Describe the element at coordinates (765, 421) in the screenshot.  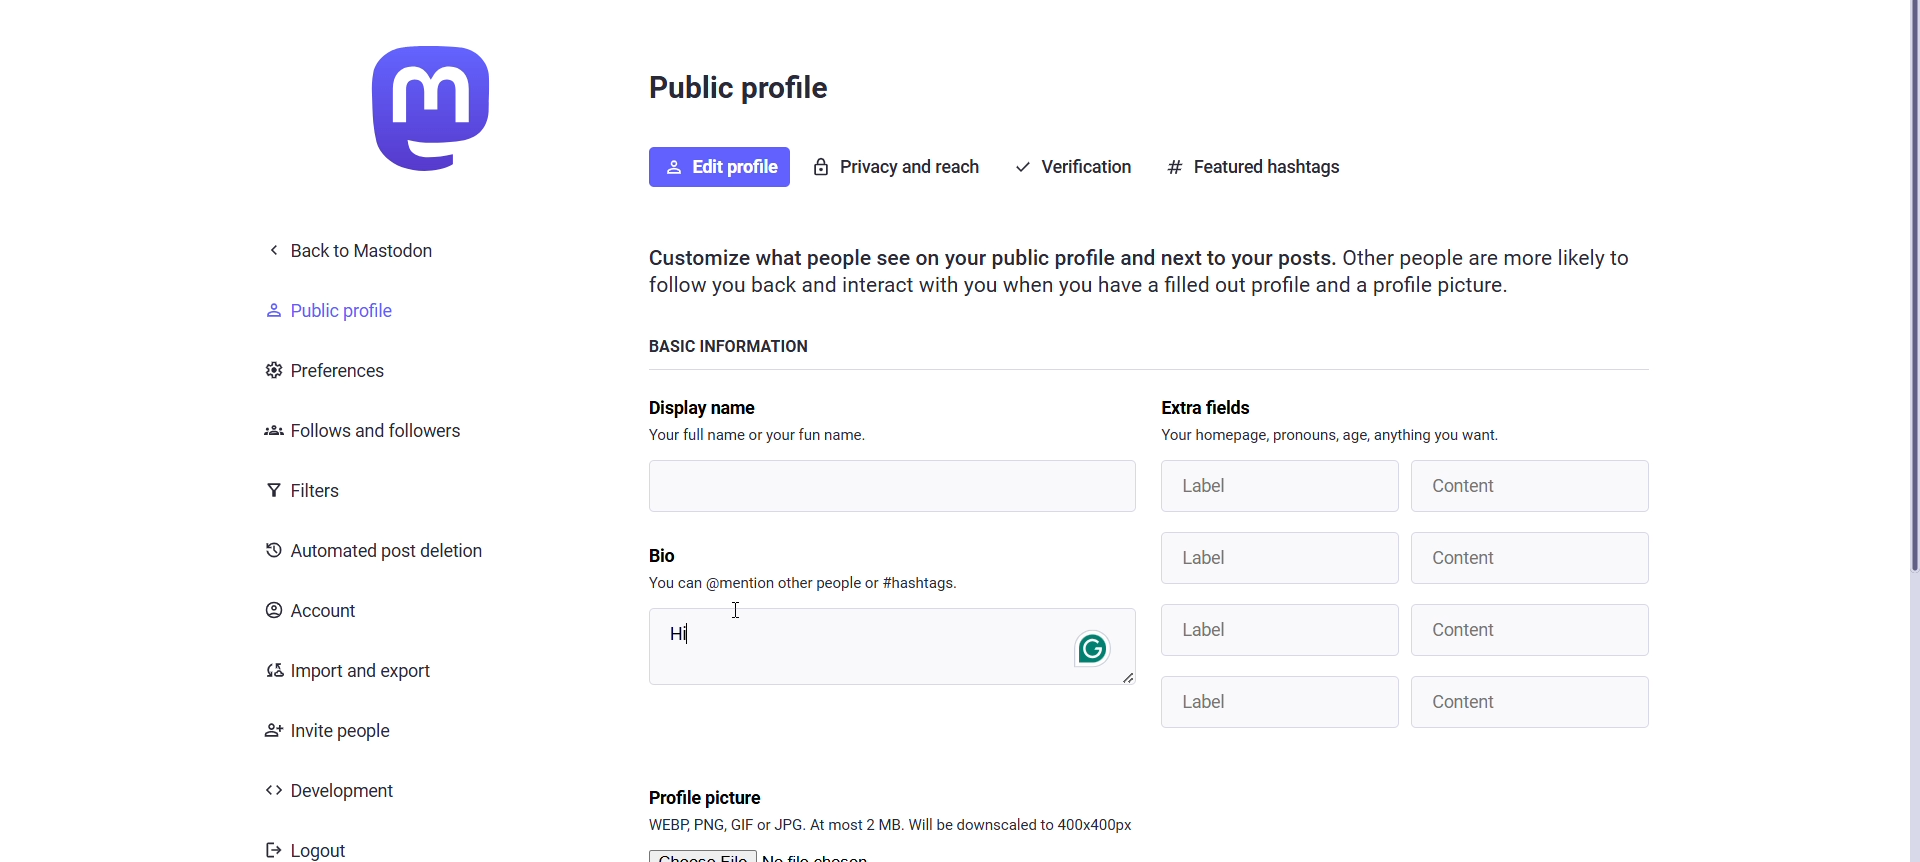
I see `Display name
Your full name or your fun name.` at that location.